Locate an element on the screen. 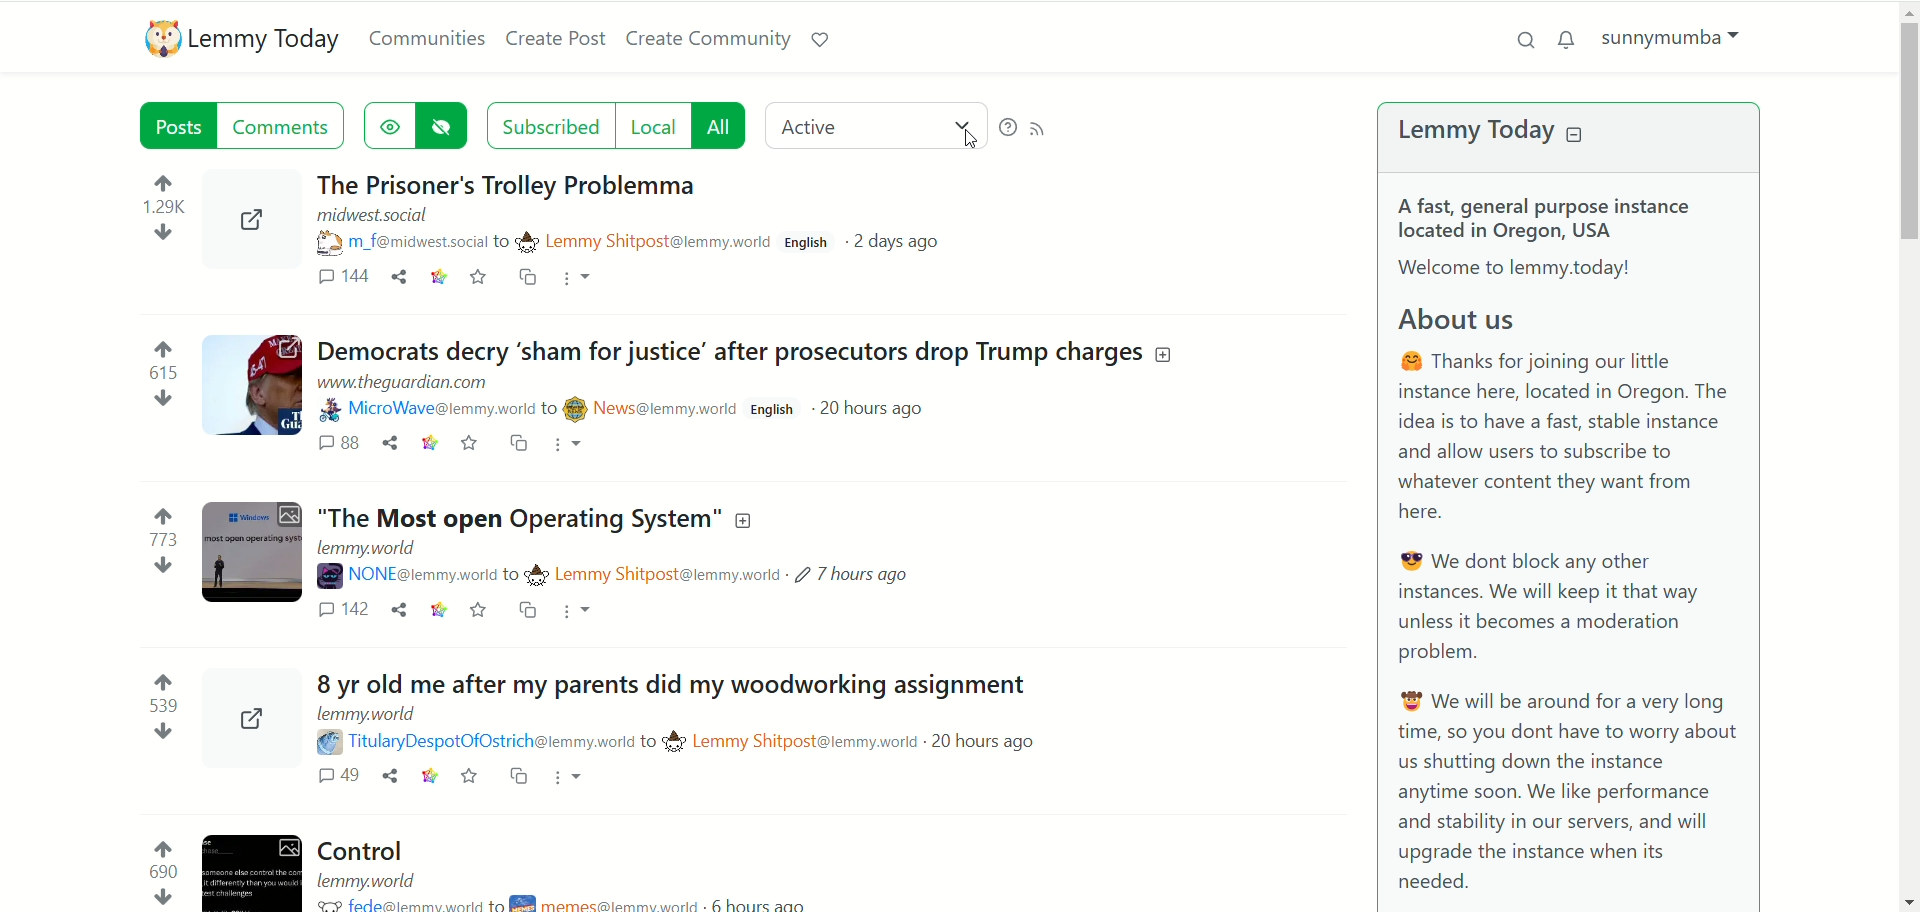  m_f@midwest.social to Lemmy Shitpost@lemmy.world is located at coordinates (543, 241).